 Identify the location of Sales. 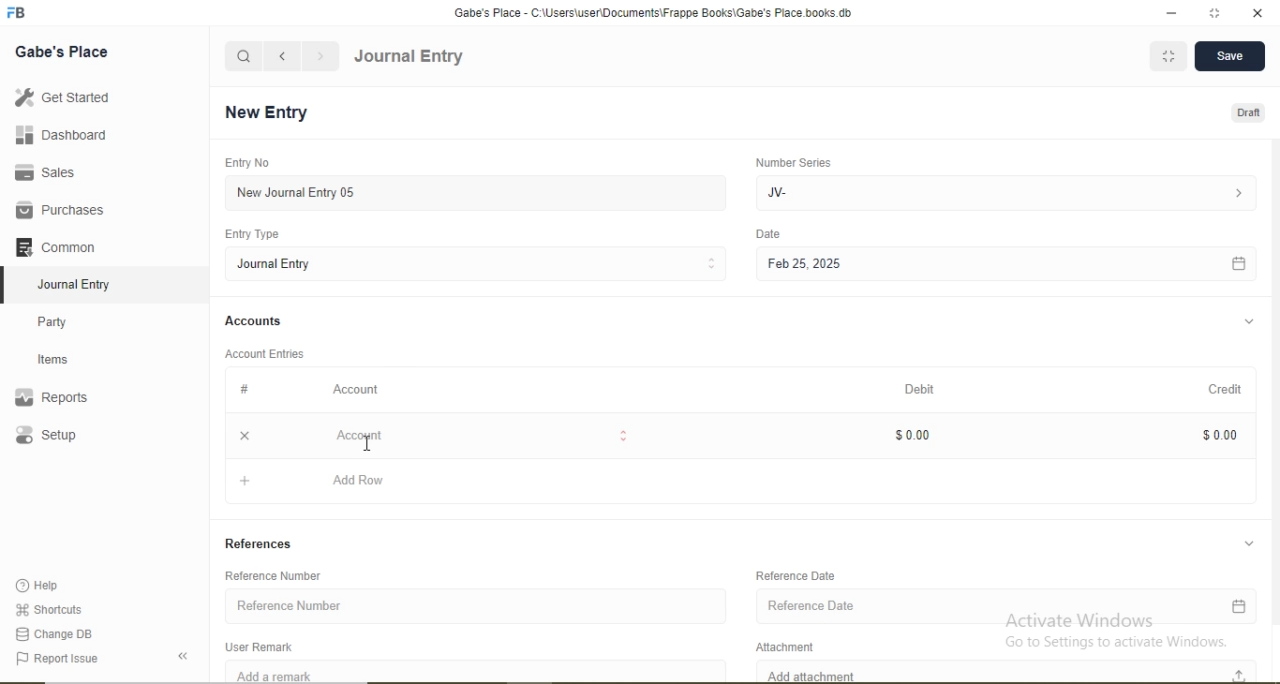
(54, 172).